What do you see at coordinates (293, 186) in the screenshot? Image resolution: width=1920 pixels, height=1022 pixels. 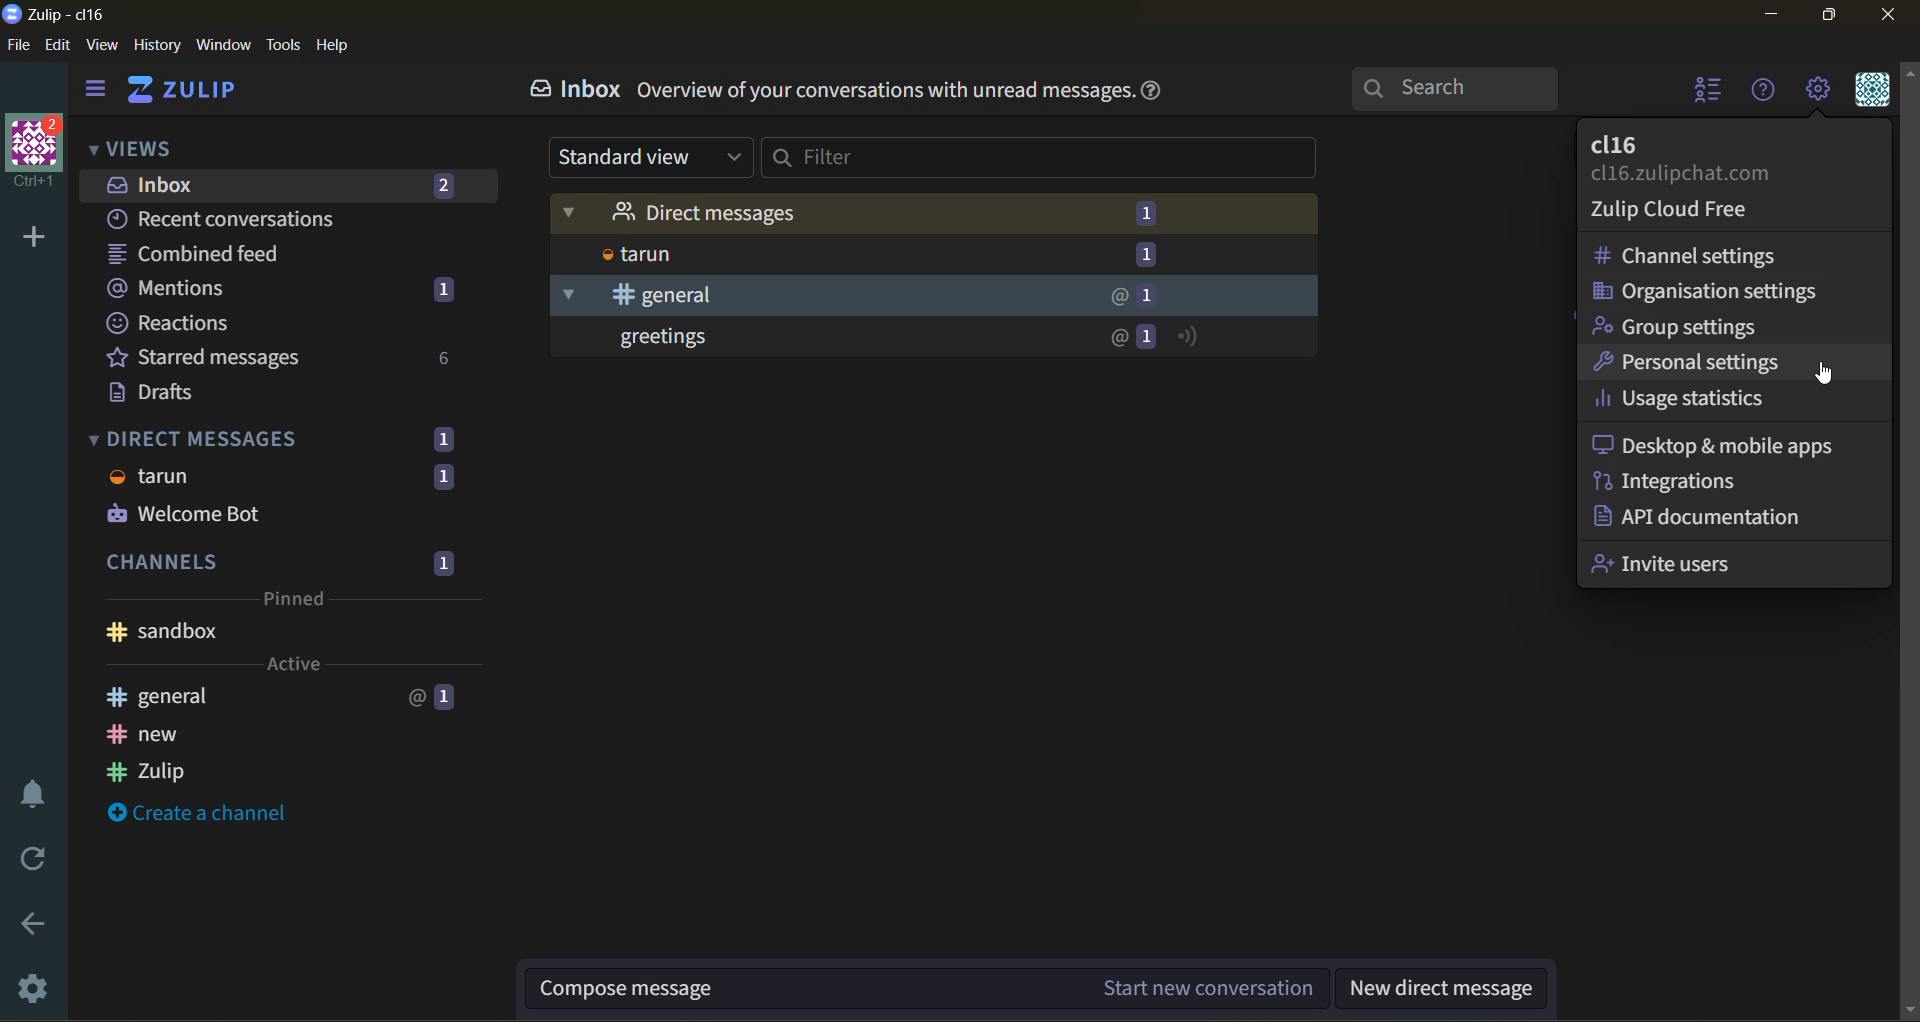 I see `inbox` at bounding box center [293, 186].